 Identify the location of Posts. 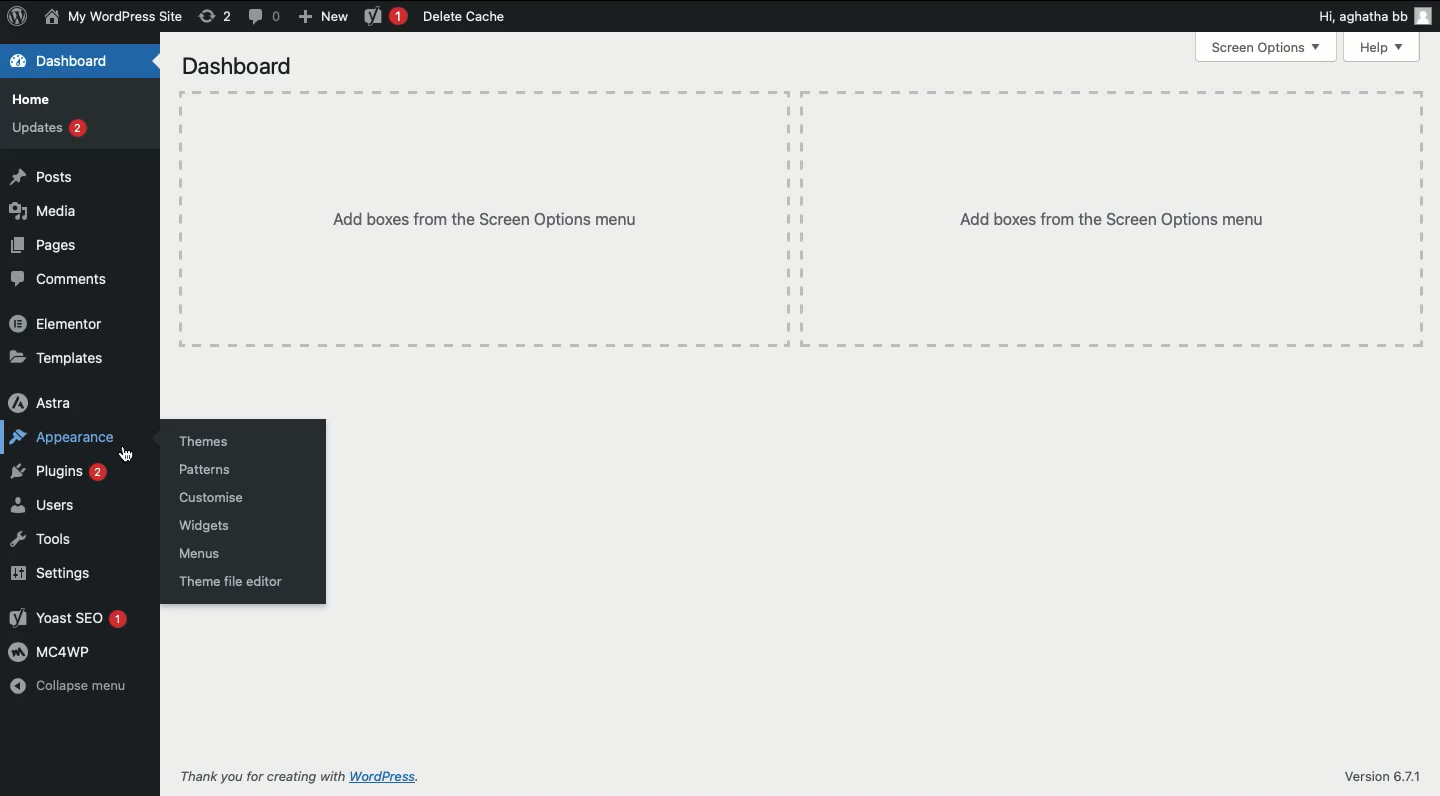
(54, 175).